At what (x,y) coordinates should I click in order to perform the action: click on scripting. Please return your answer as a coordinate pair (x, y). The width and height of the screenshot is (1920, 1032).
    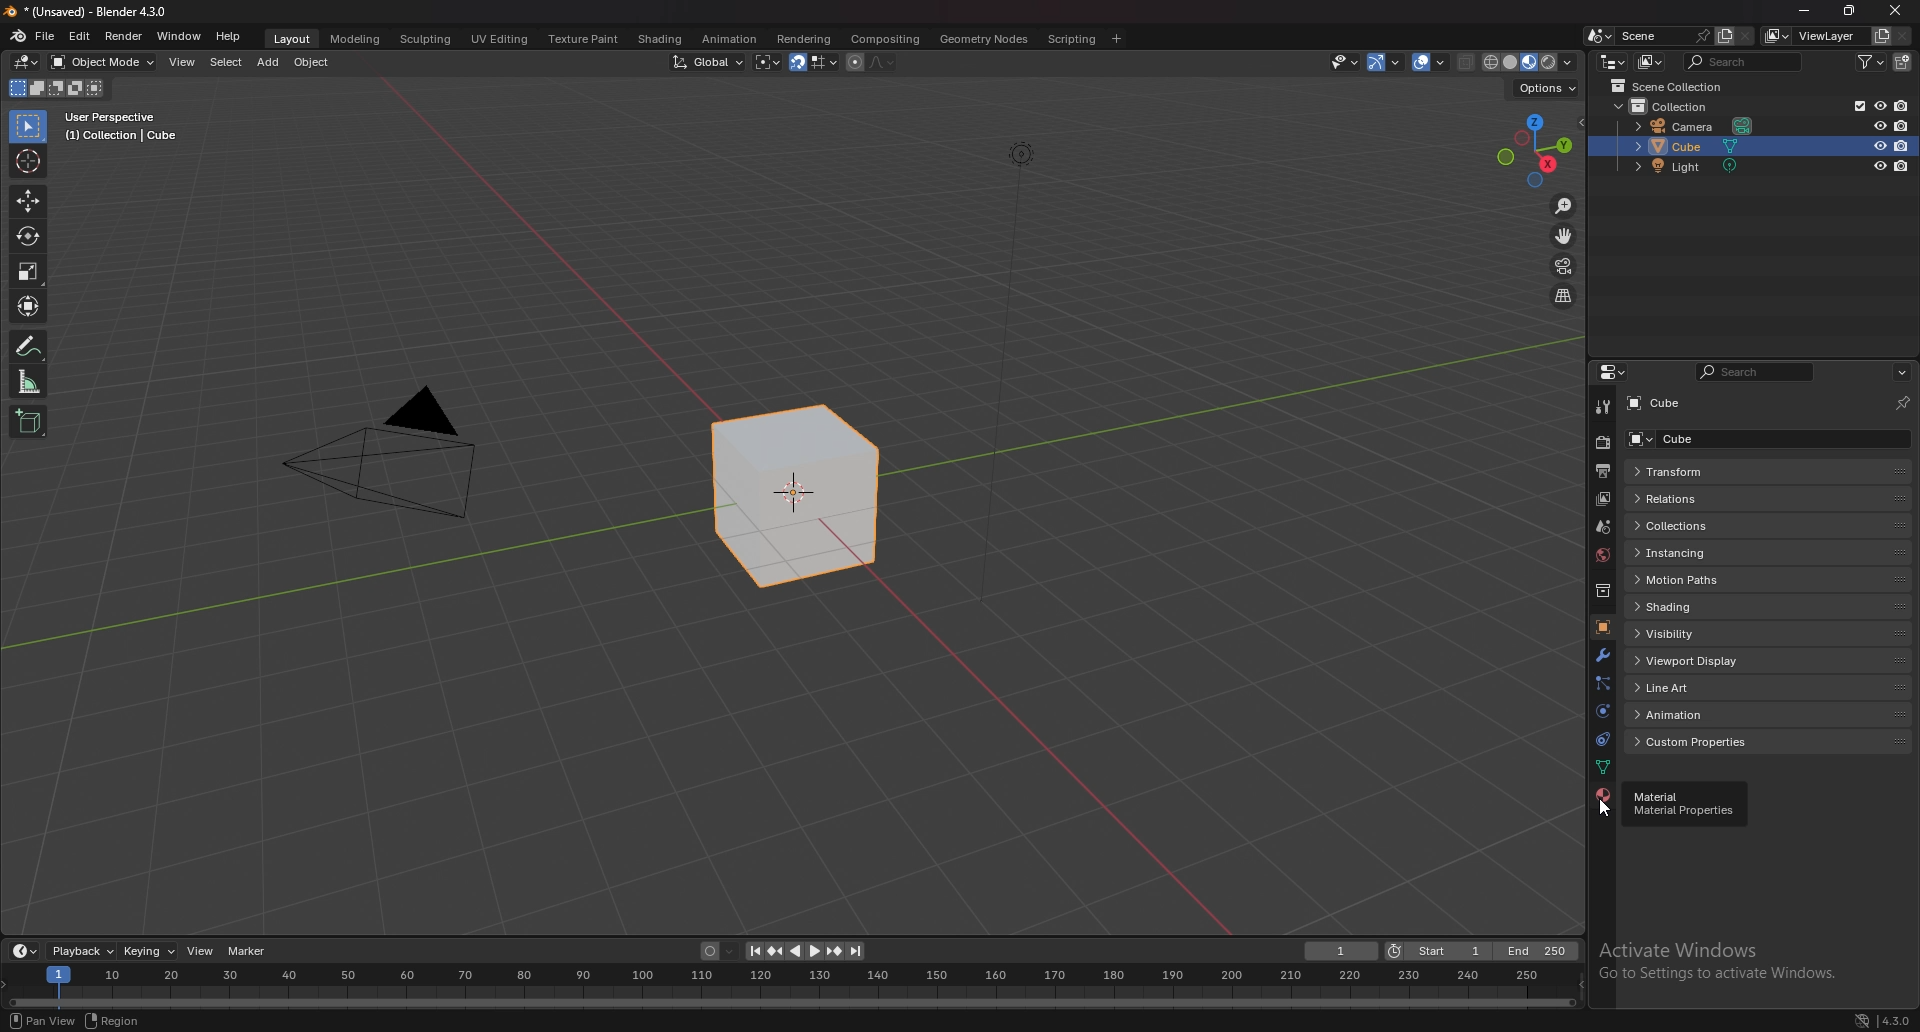
    Looking at the image, I should click on (1073, 38).